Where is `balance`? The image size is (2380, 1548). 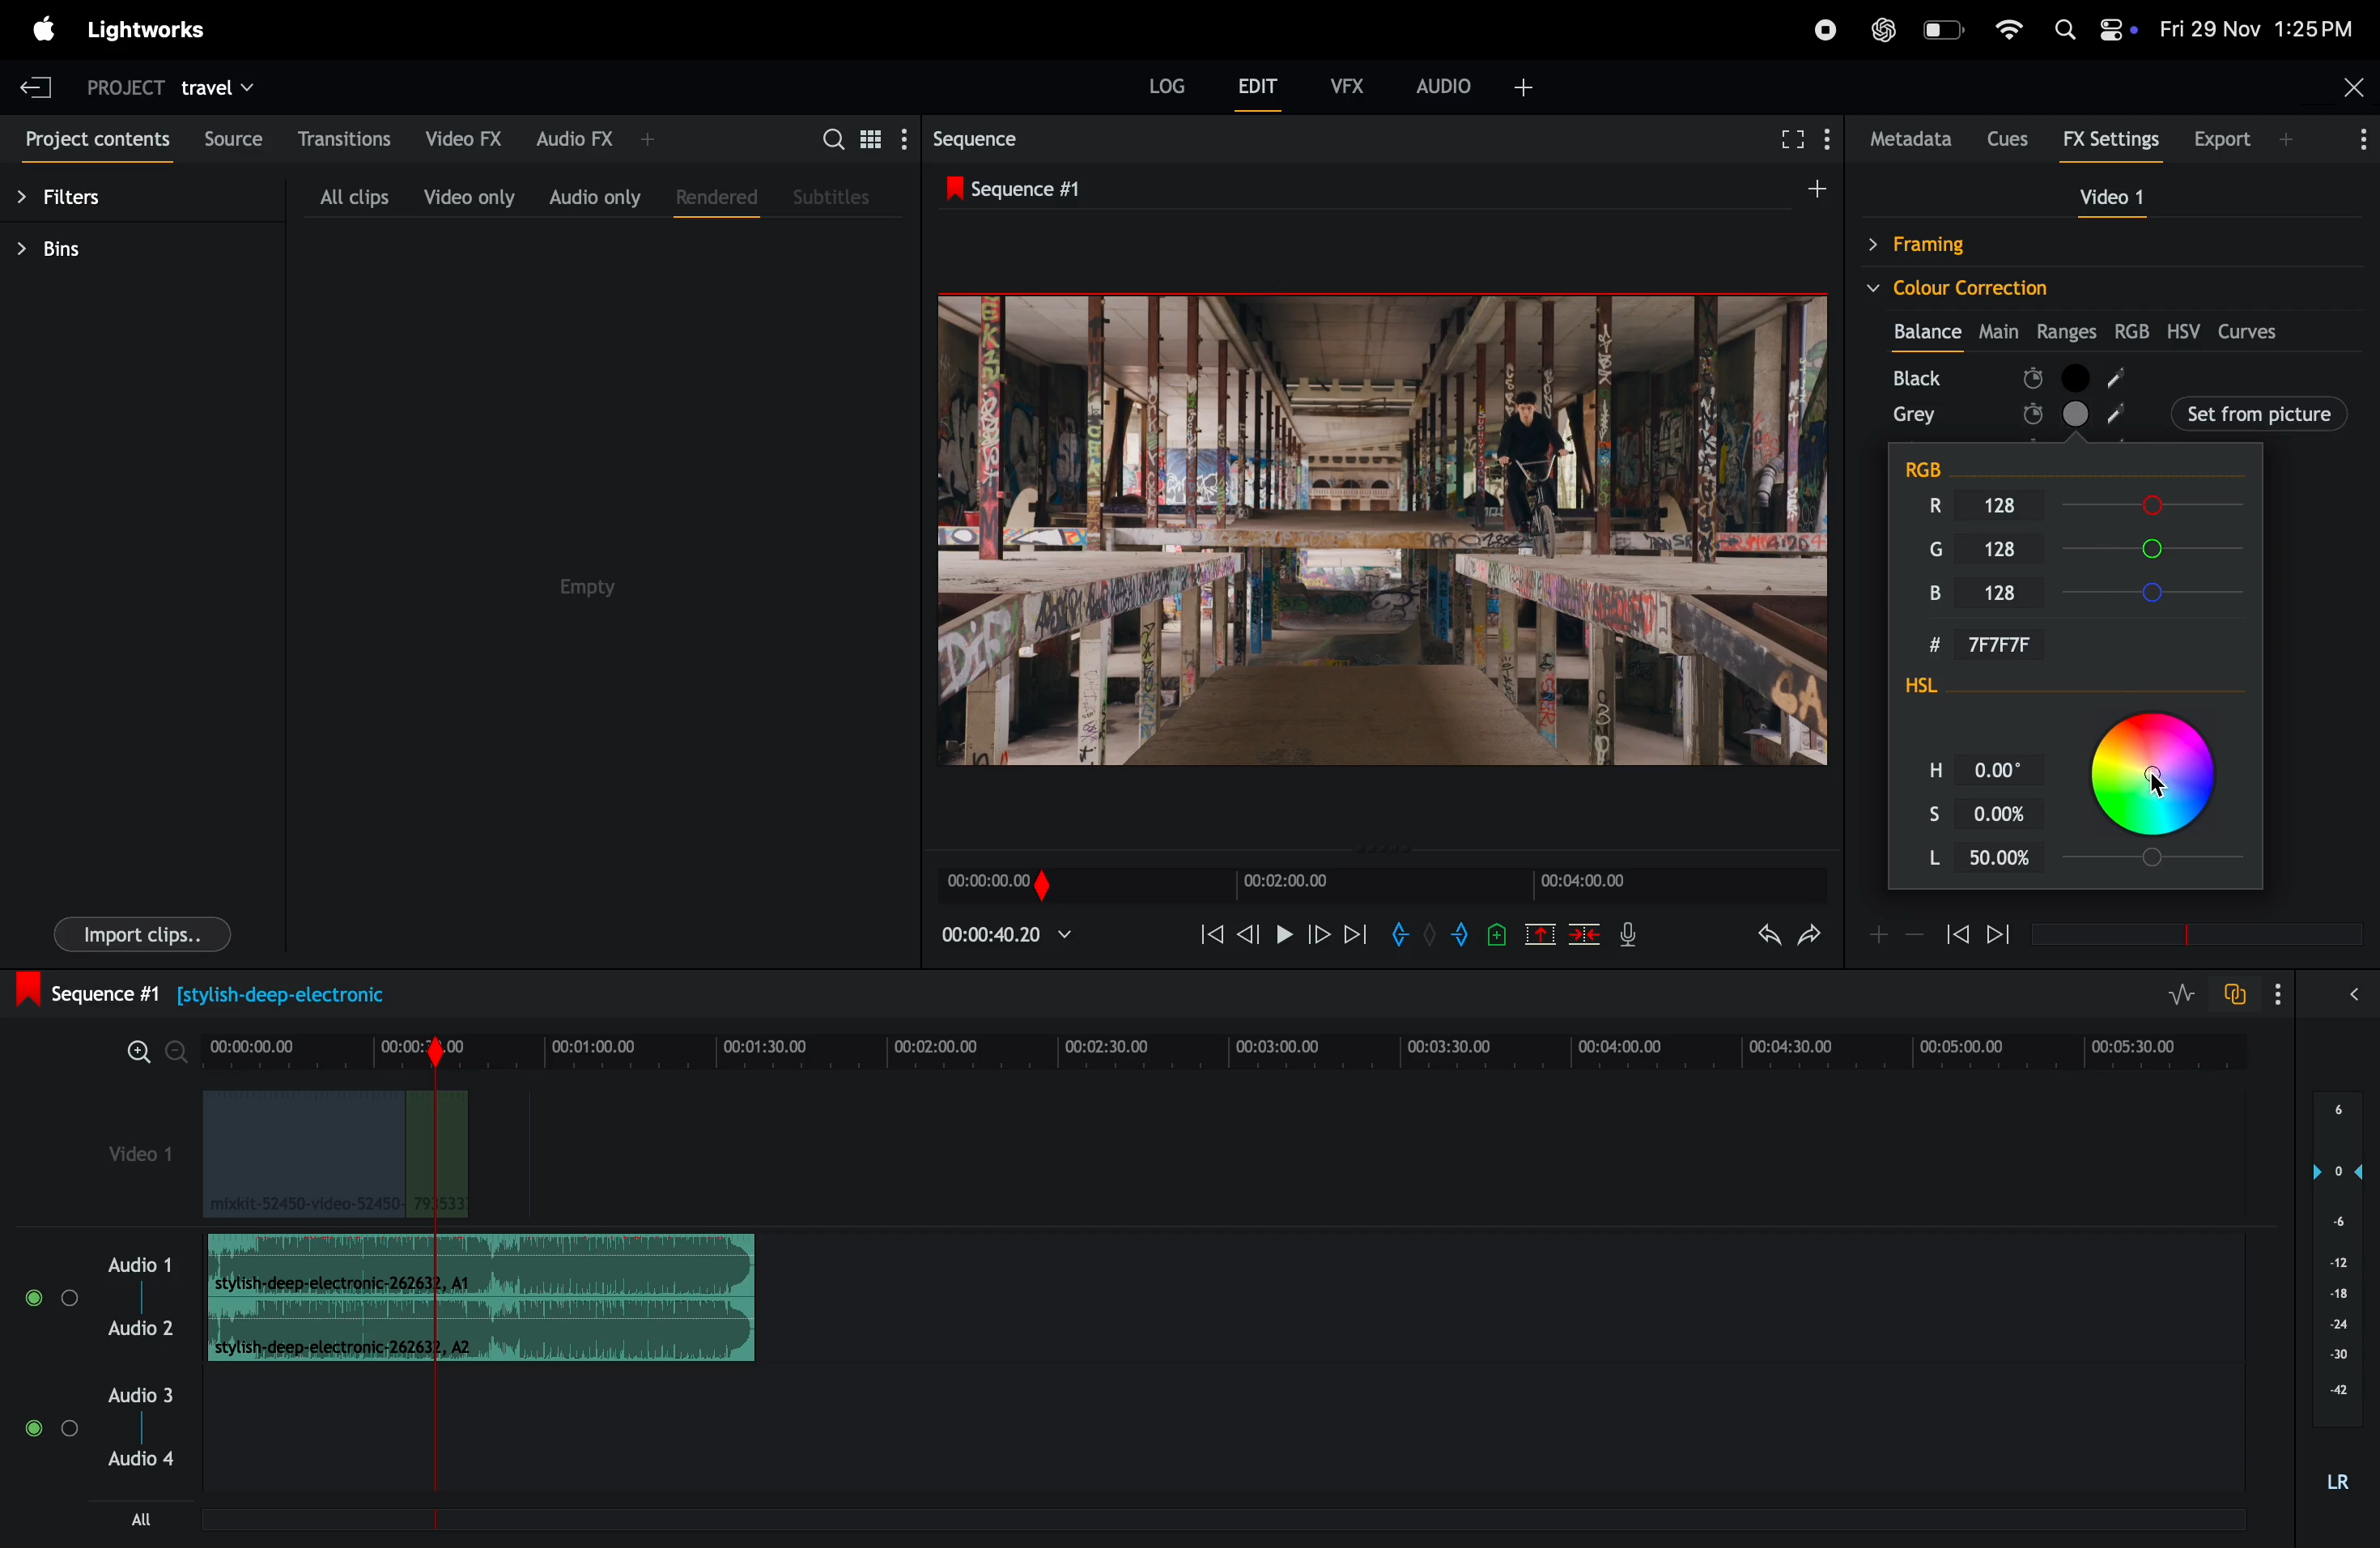
balance is located at coordinates (1928, 328).